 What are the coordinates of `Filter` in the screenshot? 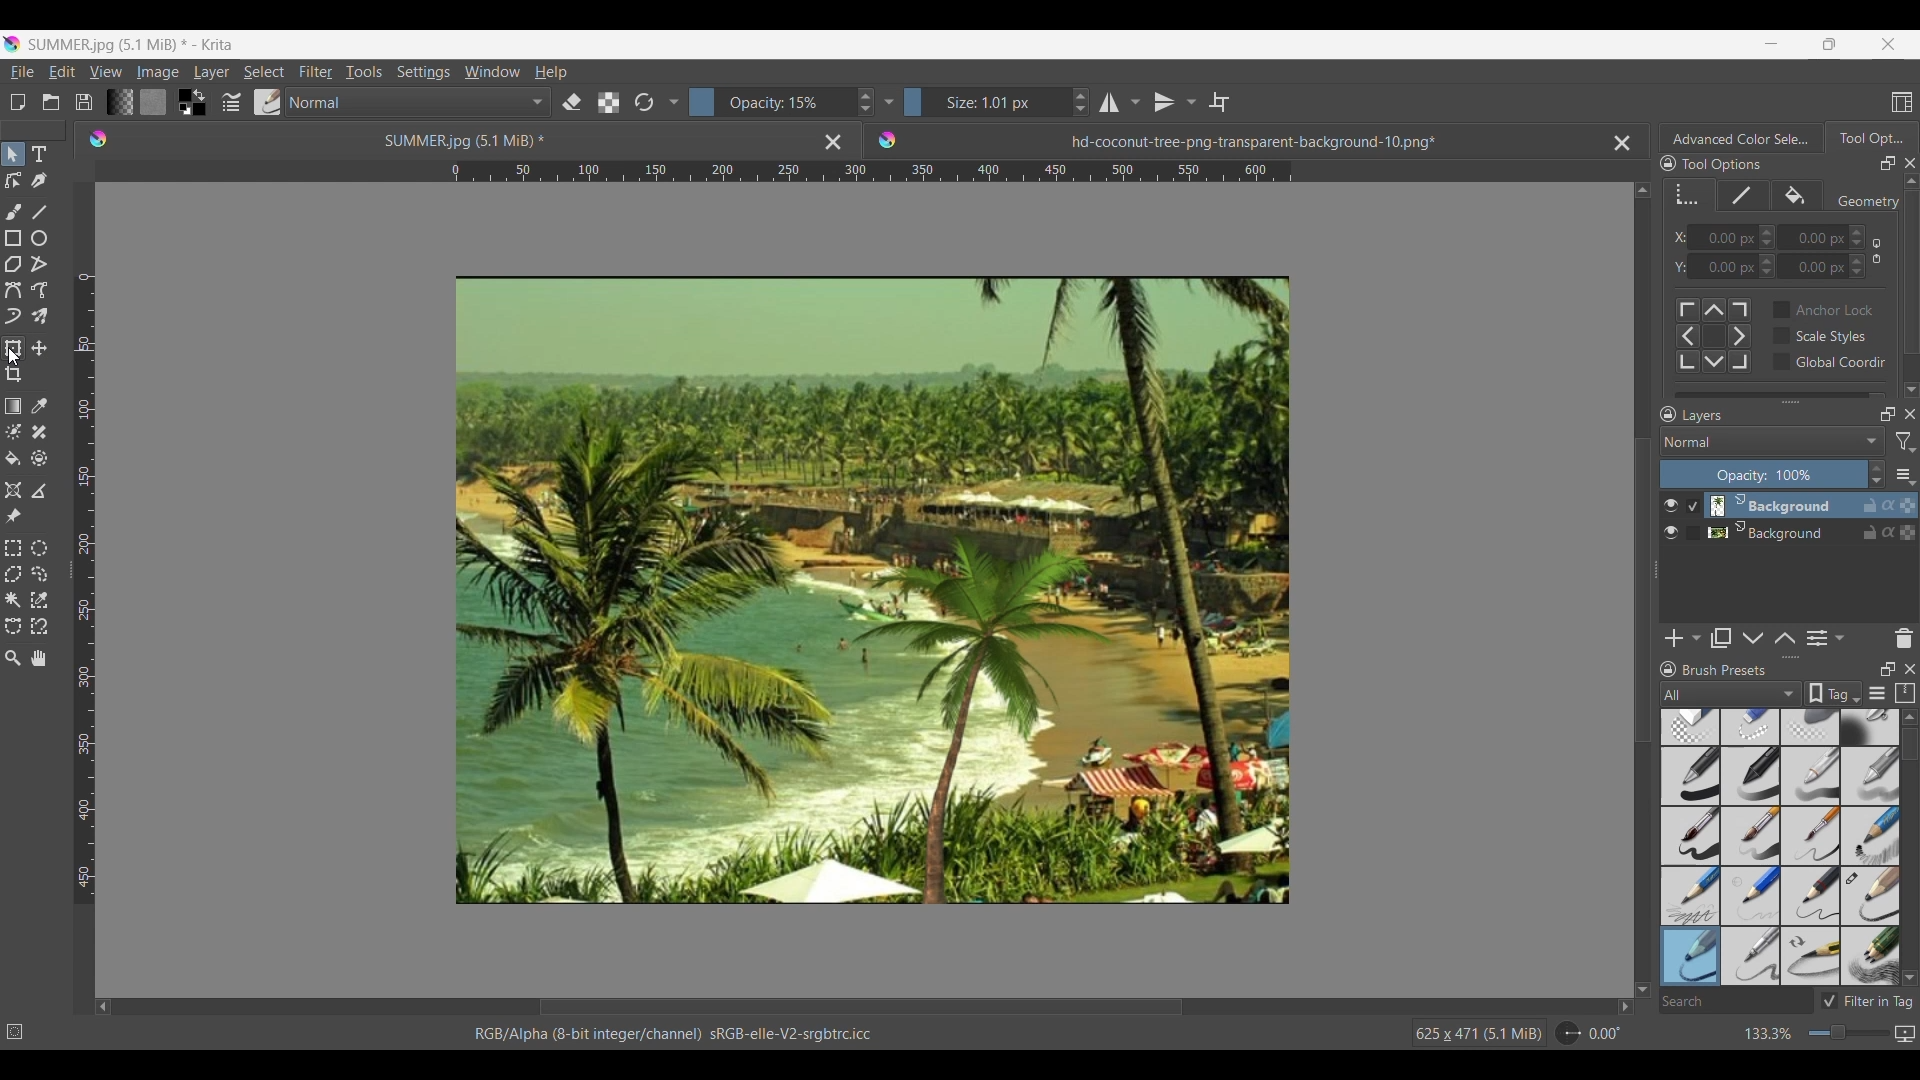 It's located at (315, 72).